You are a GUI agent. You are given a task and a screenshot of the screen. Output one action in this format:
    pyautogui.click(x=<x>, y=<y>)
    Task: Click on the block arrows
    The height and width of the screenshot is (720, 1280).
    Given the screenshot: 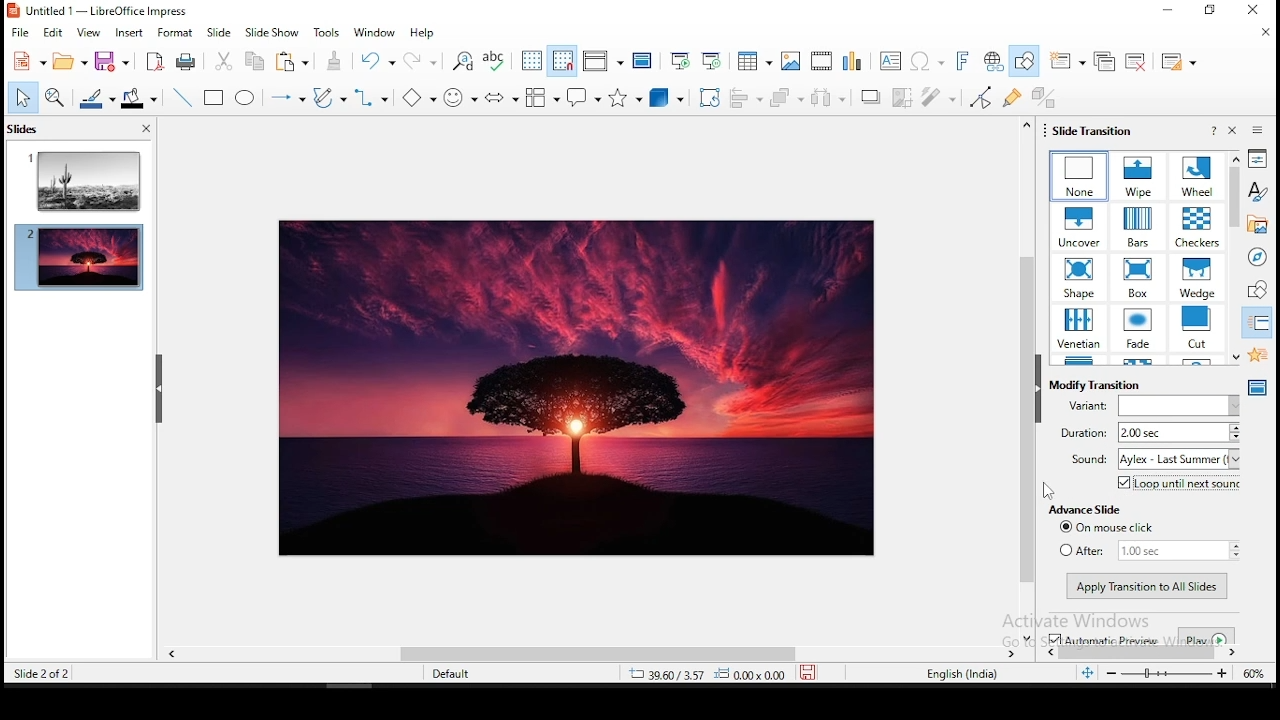 What is the action you would take?
    pyautogui.click(x=503, y=100)
    